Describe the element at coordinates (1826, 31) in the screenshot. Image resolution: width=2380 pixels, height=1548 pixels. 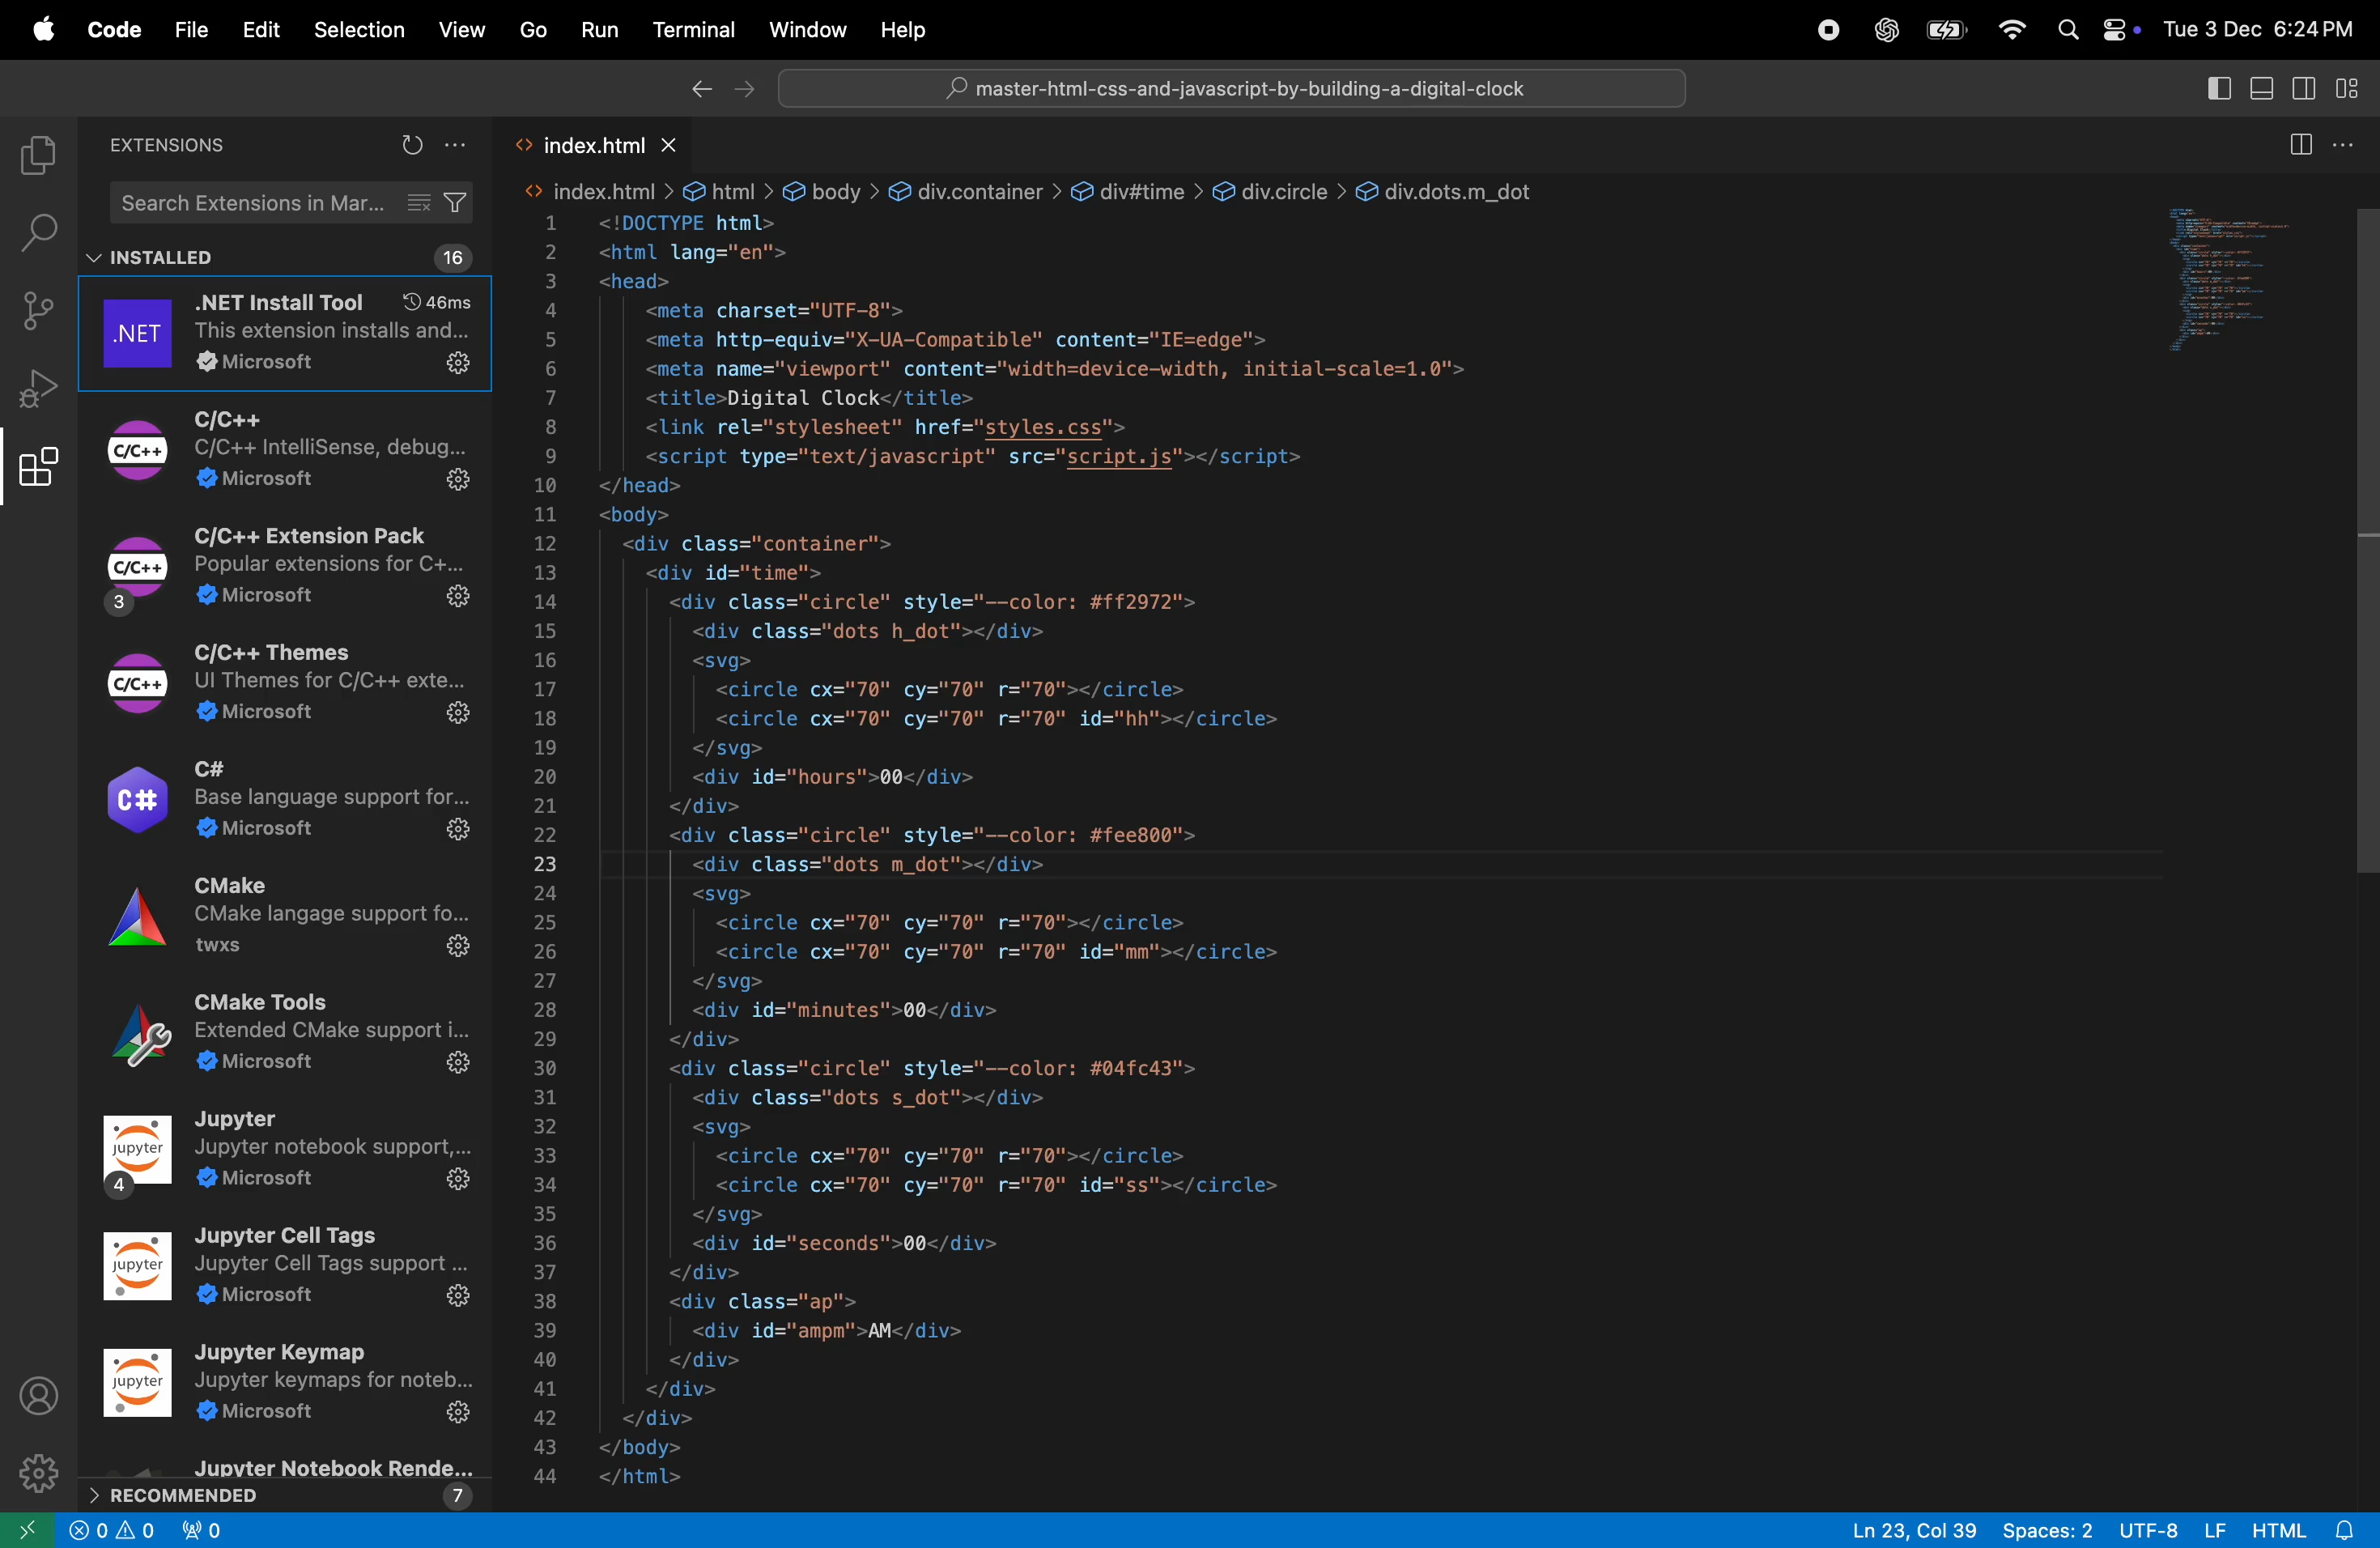
I see `record` at that location.